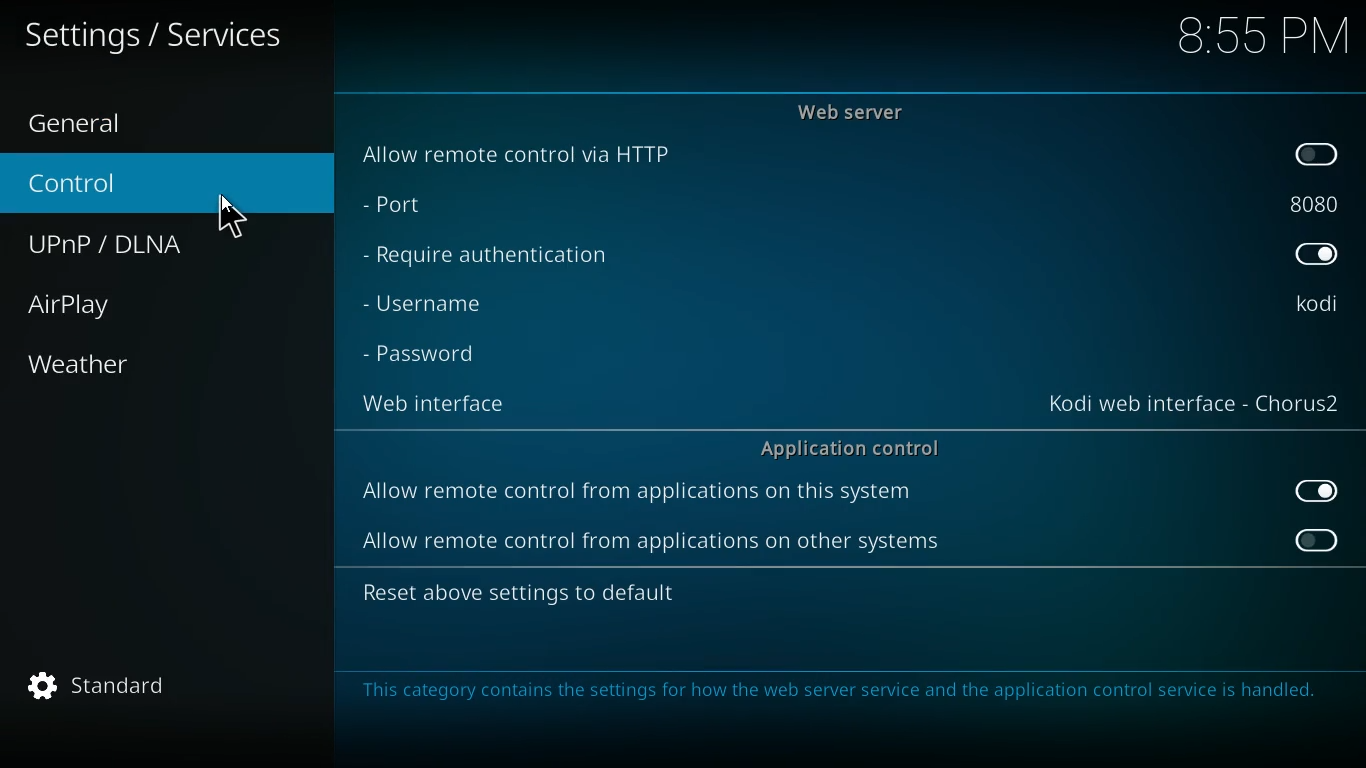  Describe the element at coordinates (852, 447) in the screenshot. I see `aplication control` at that location.